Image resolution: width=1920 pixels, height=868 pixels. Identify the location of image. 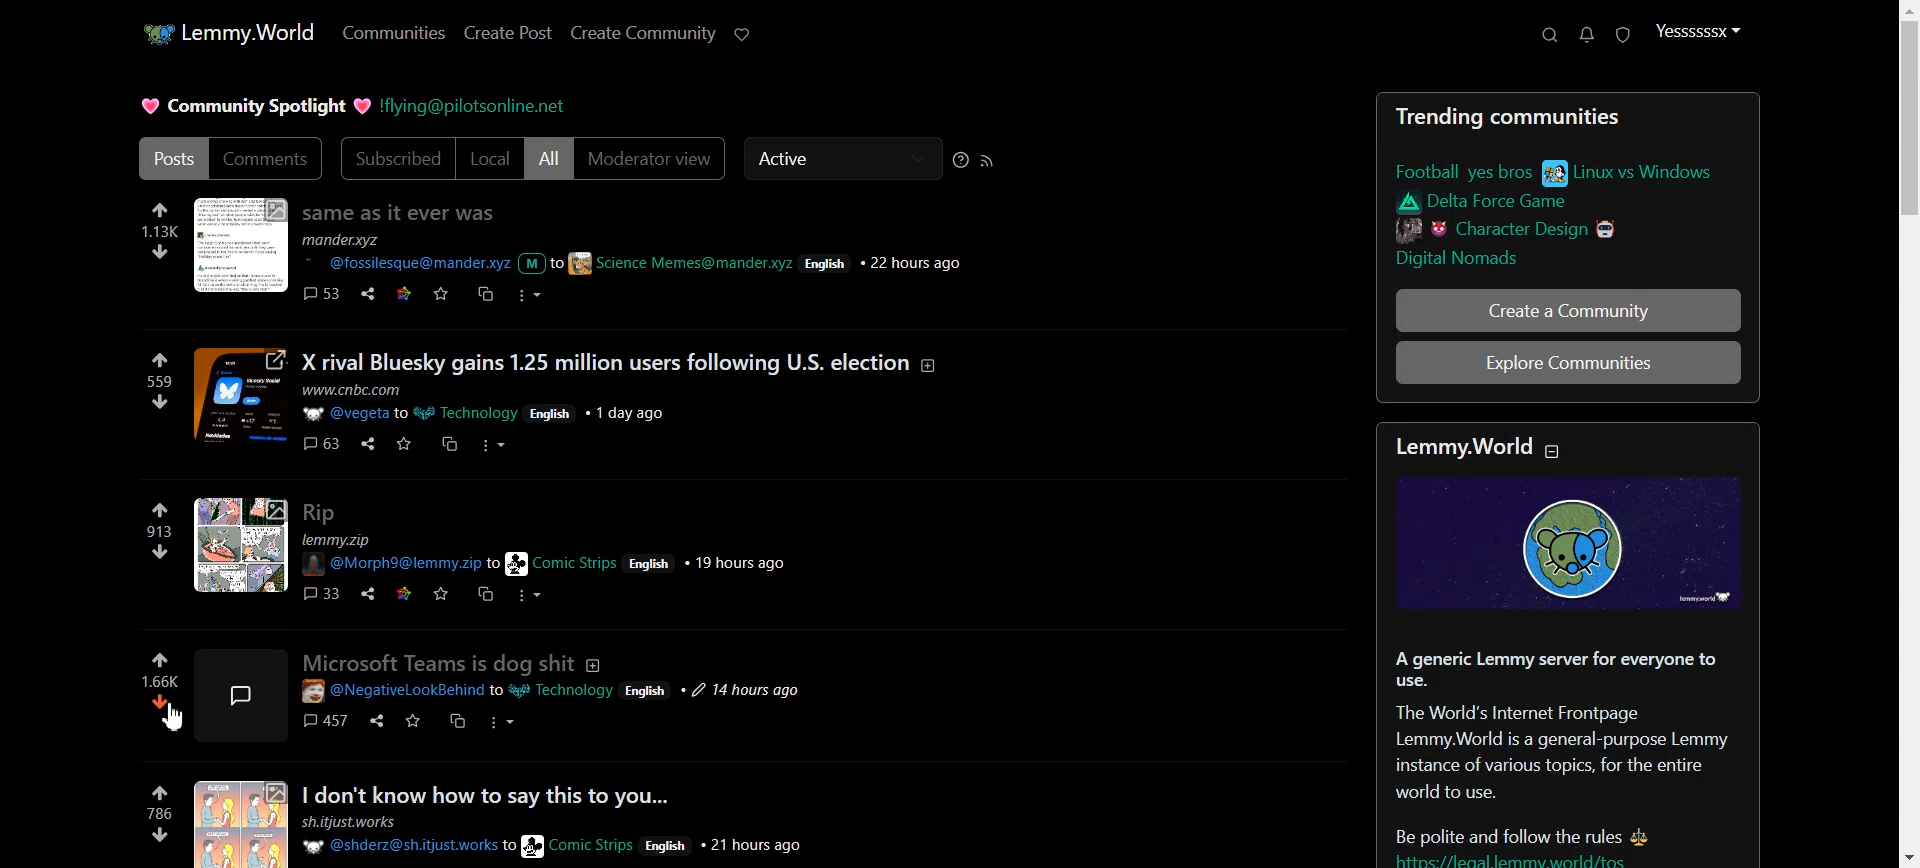
(1570, 542).